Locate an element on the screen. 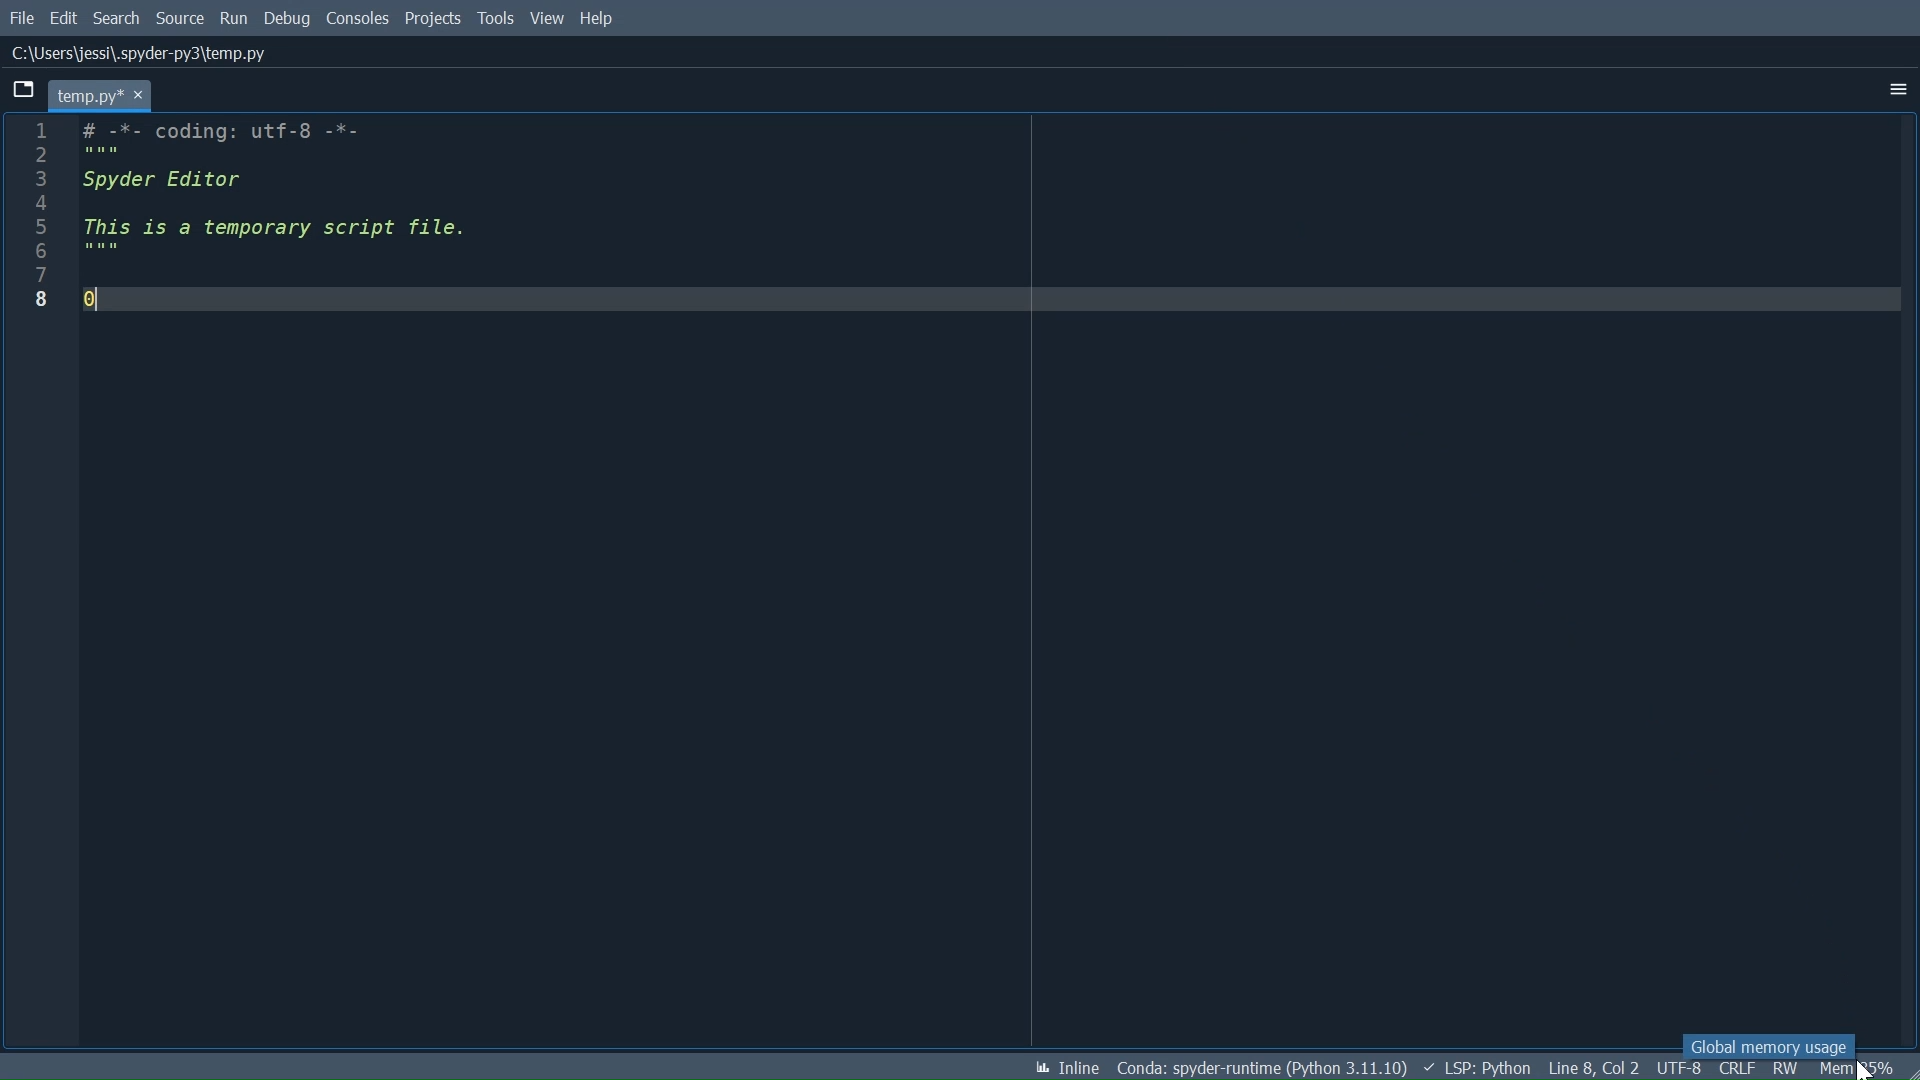  File Permissions is located at coordinates (1785, 1068).